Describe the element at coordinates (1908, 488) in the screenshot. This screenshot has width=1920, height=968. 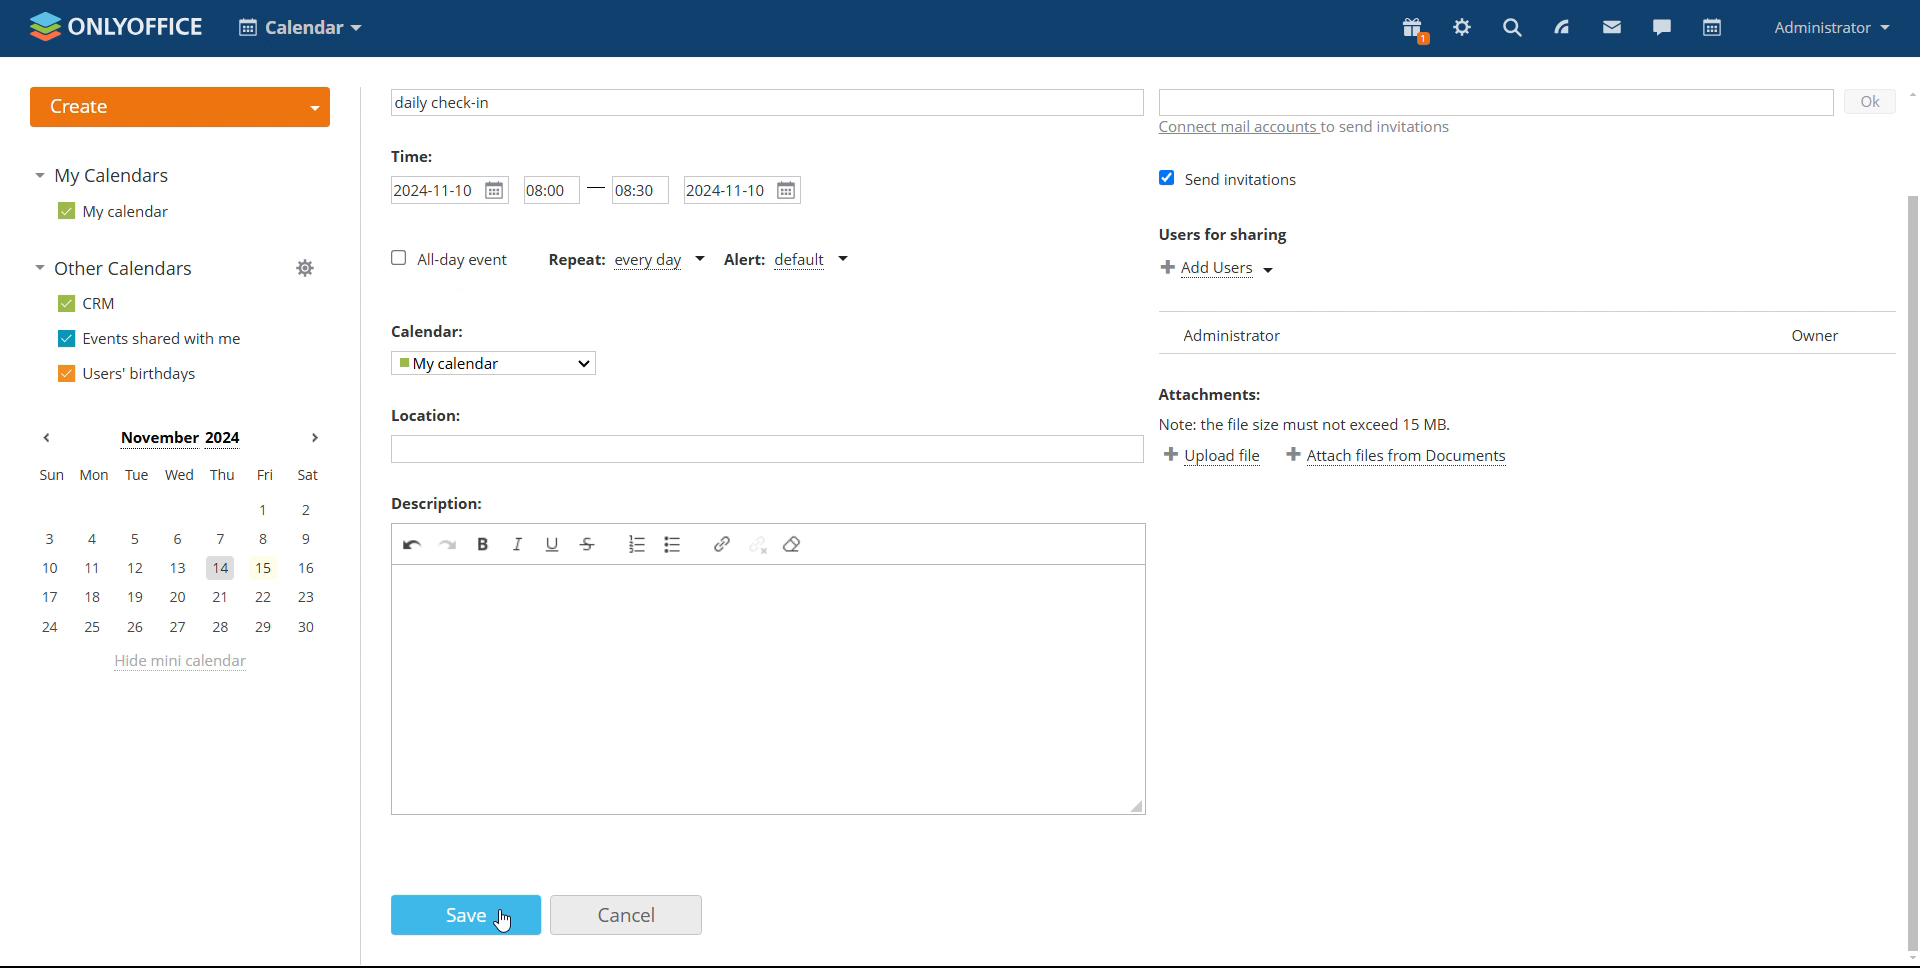
I see `scrollbar` at that location.